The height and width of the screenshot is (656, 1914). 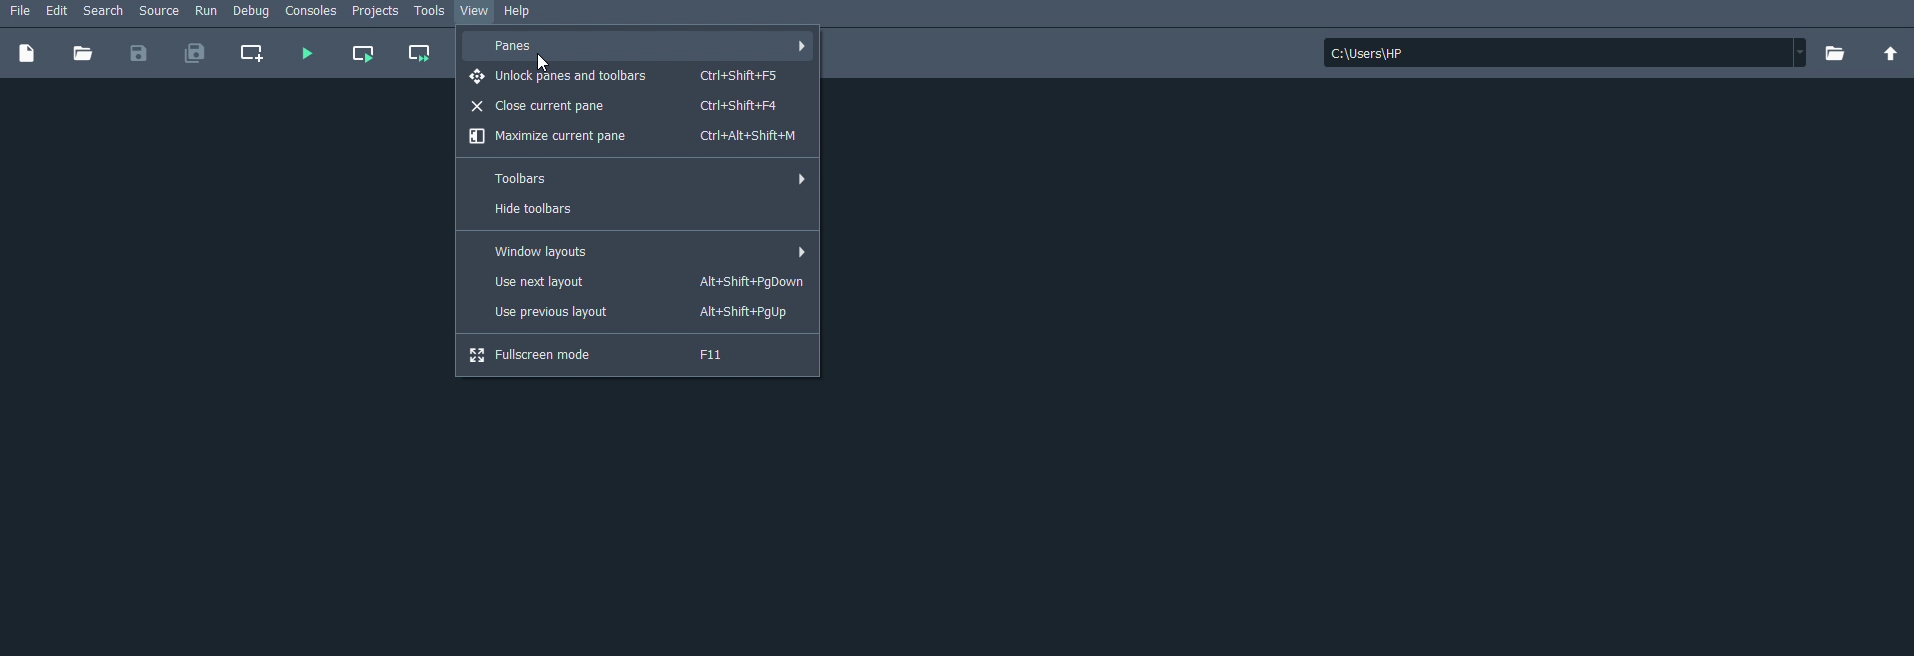 What do you see at coordinates (644, 313) in the screenshot?
I see `Use previous layout` at bounding box center [644, 313].